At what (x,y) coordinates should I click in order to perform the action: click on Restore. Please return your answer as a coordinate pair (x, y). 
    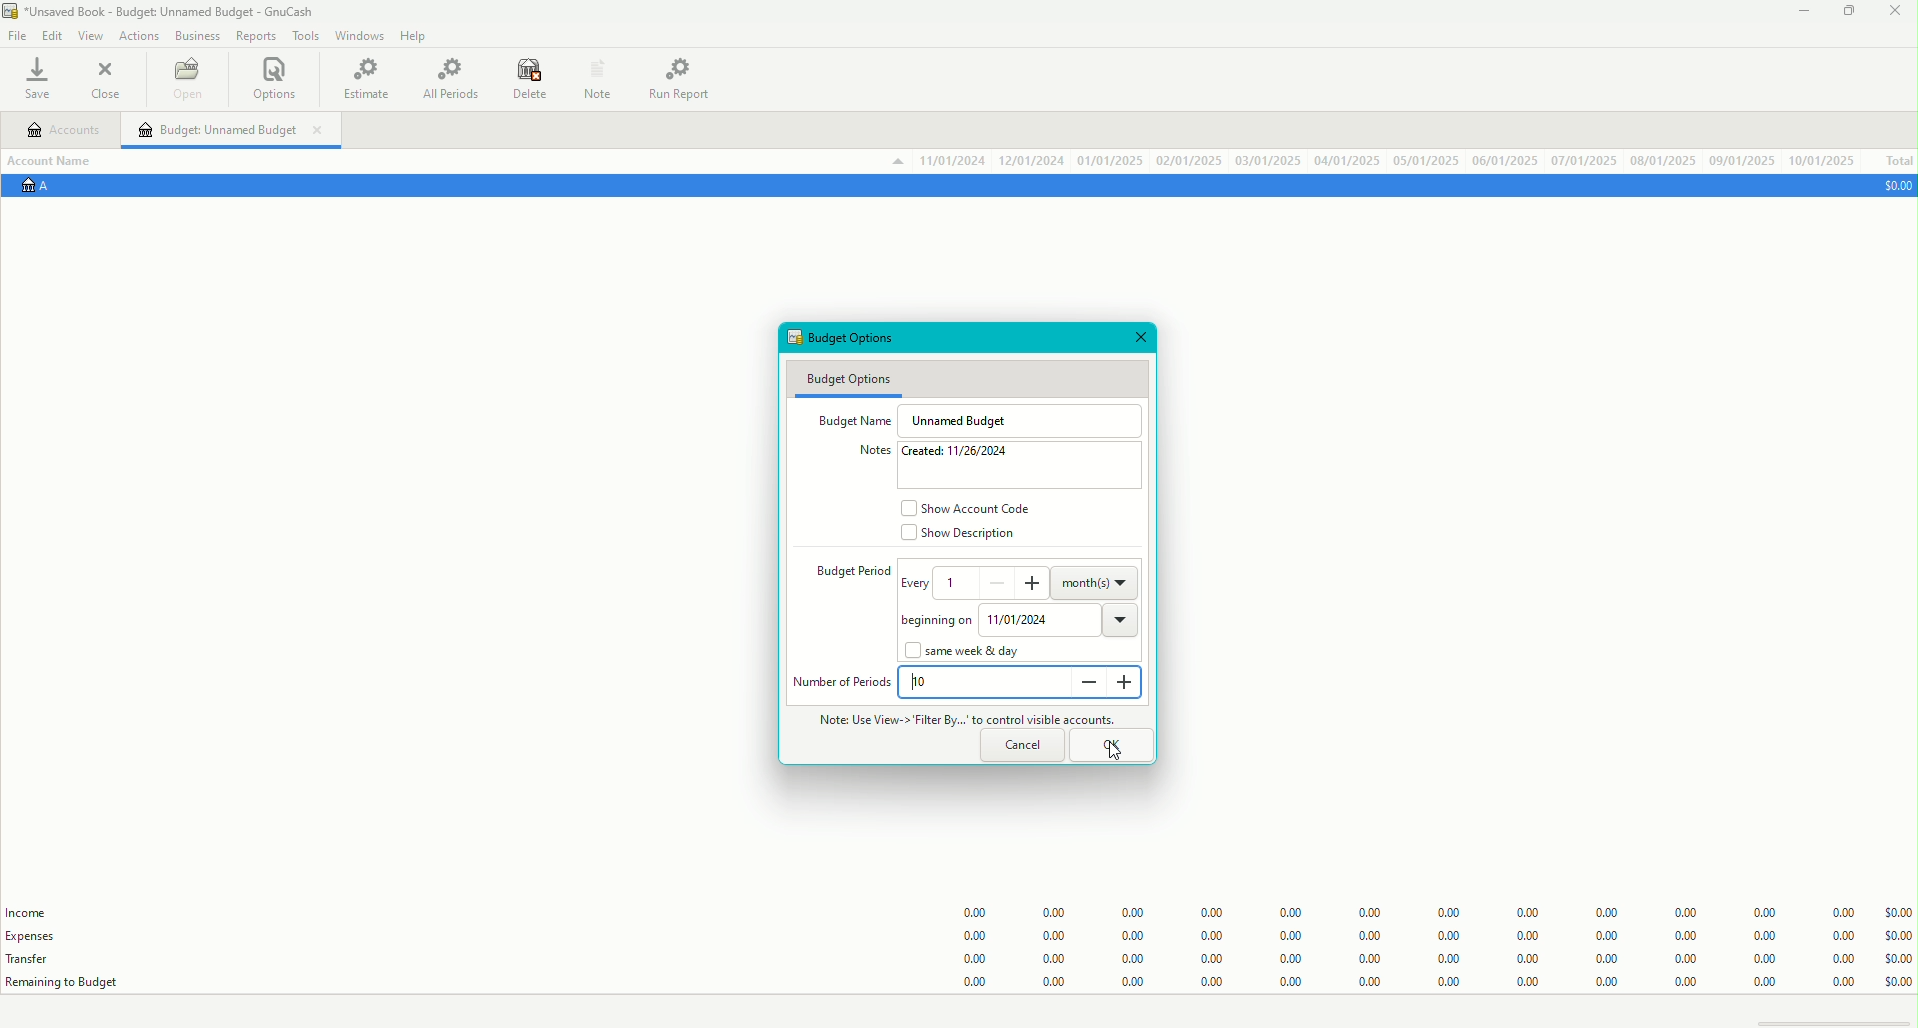
    Looking at the image, I should click on (1847, 13).